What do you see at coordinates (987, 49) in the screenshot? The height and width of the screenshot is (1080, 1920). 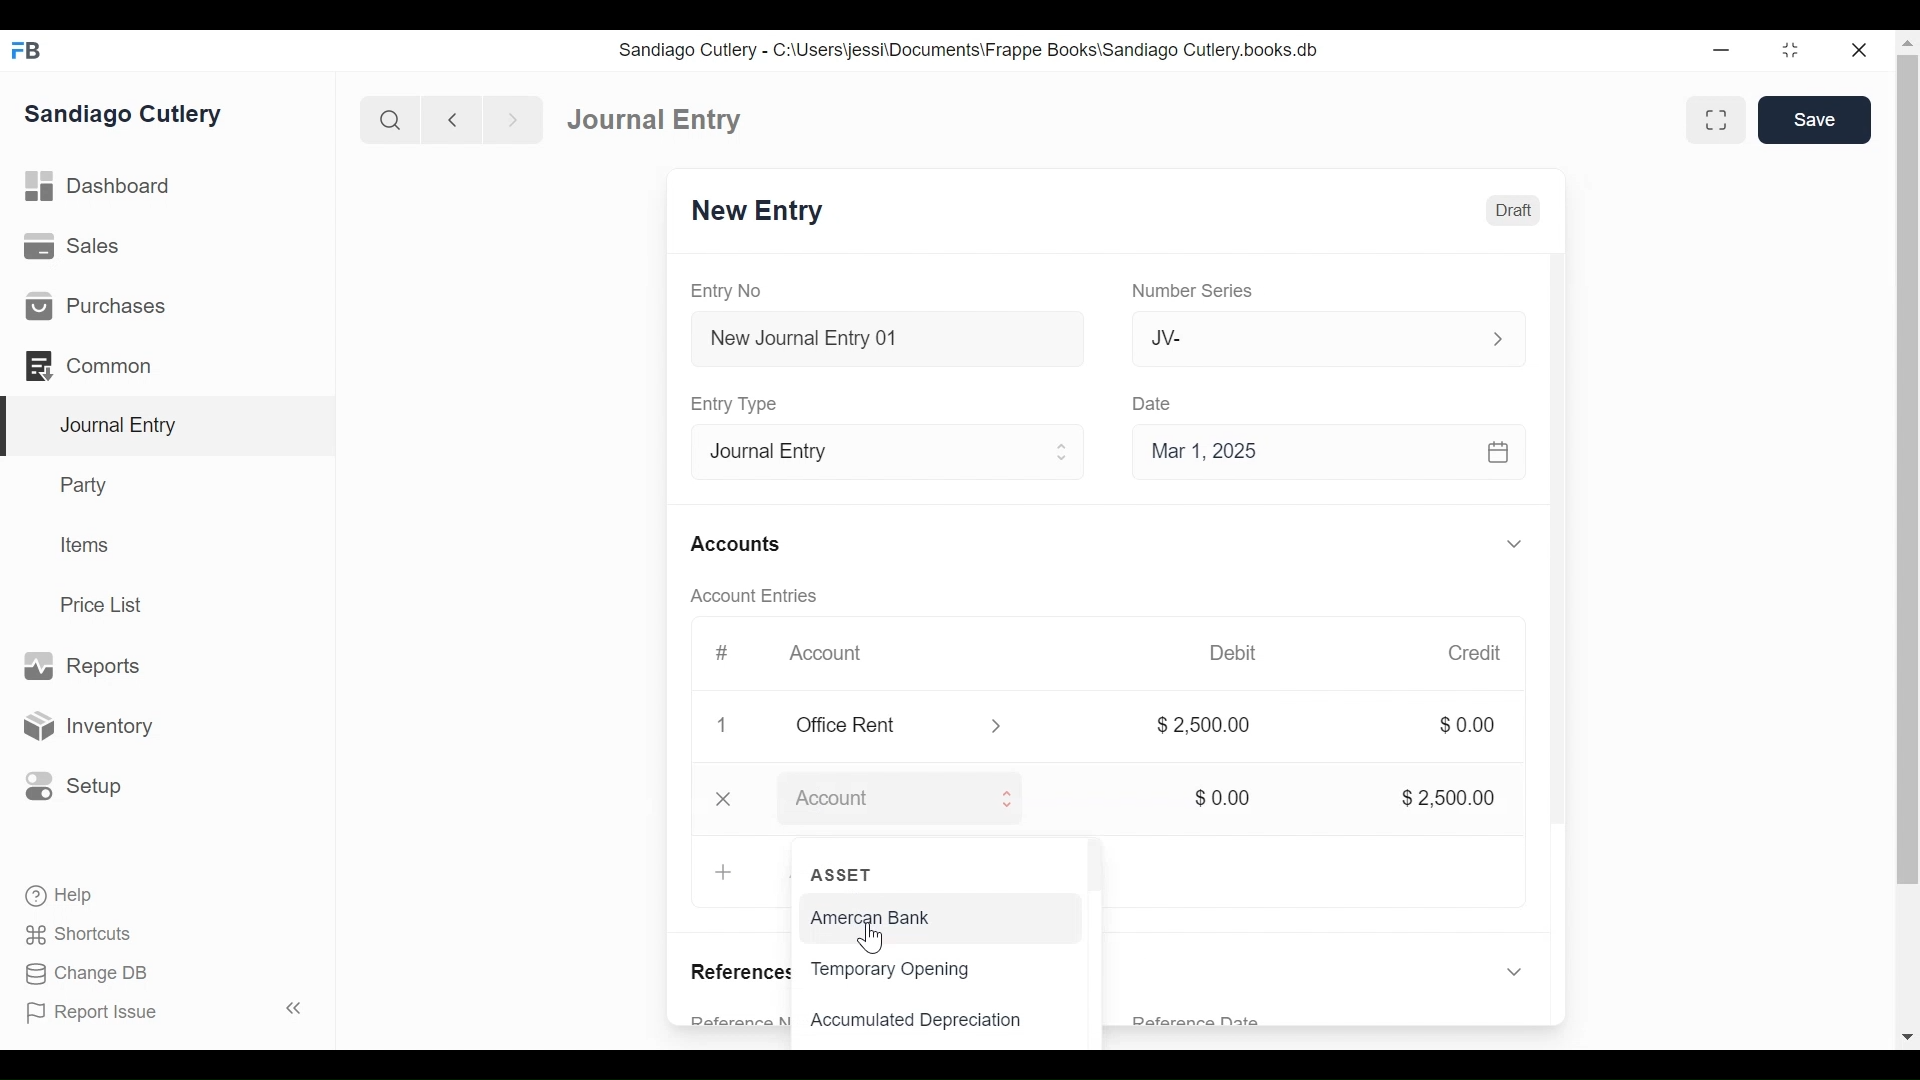 I see `Sandiago Cutlery - C:\Users\jessi\Documents\Frappe Books\Sandiago Cutlery.books.db` at bounding box center [987, 49].